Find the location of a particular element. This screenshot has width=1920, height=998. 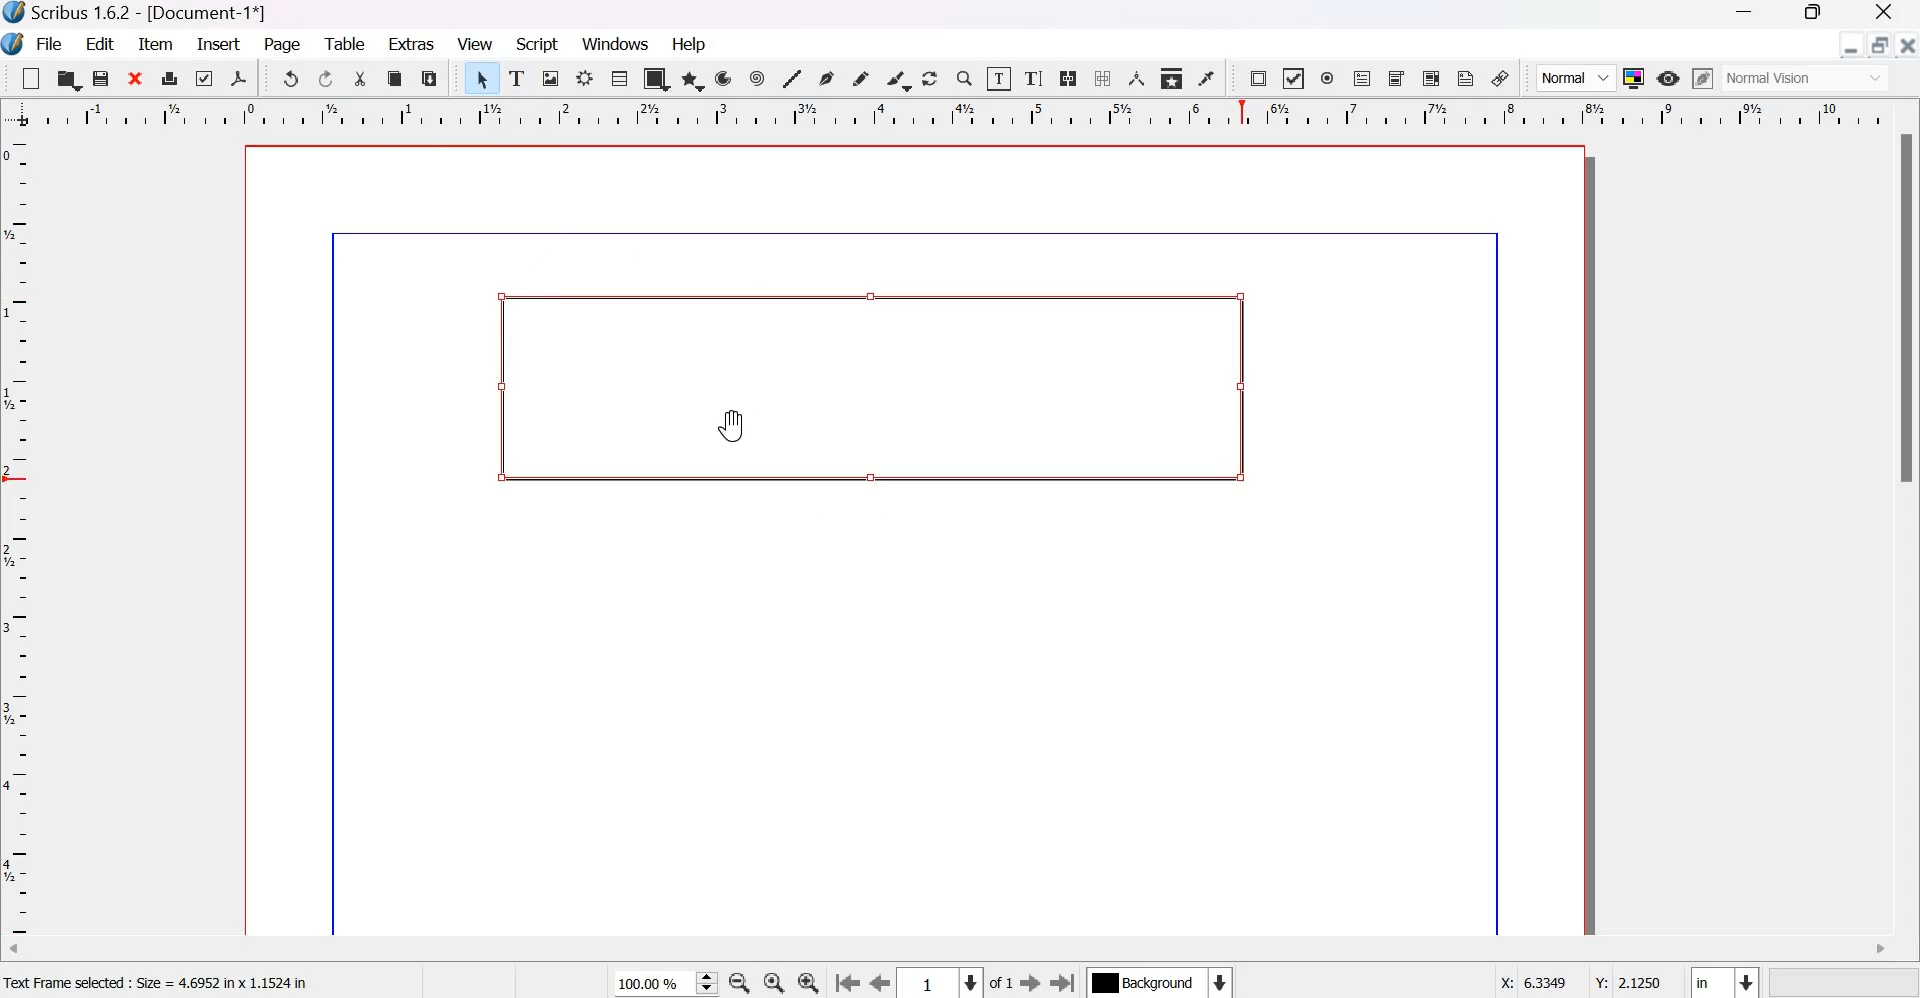

preflight verifier is located at coordinates (201, 77).